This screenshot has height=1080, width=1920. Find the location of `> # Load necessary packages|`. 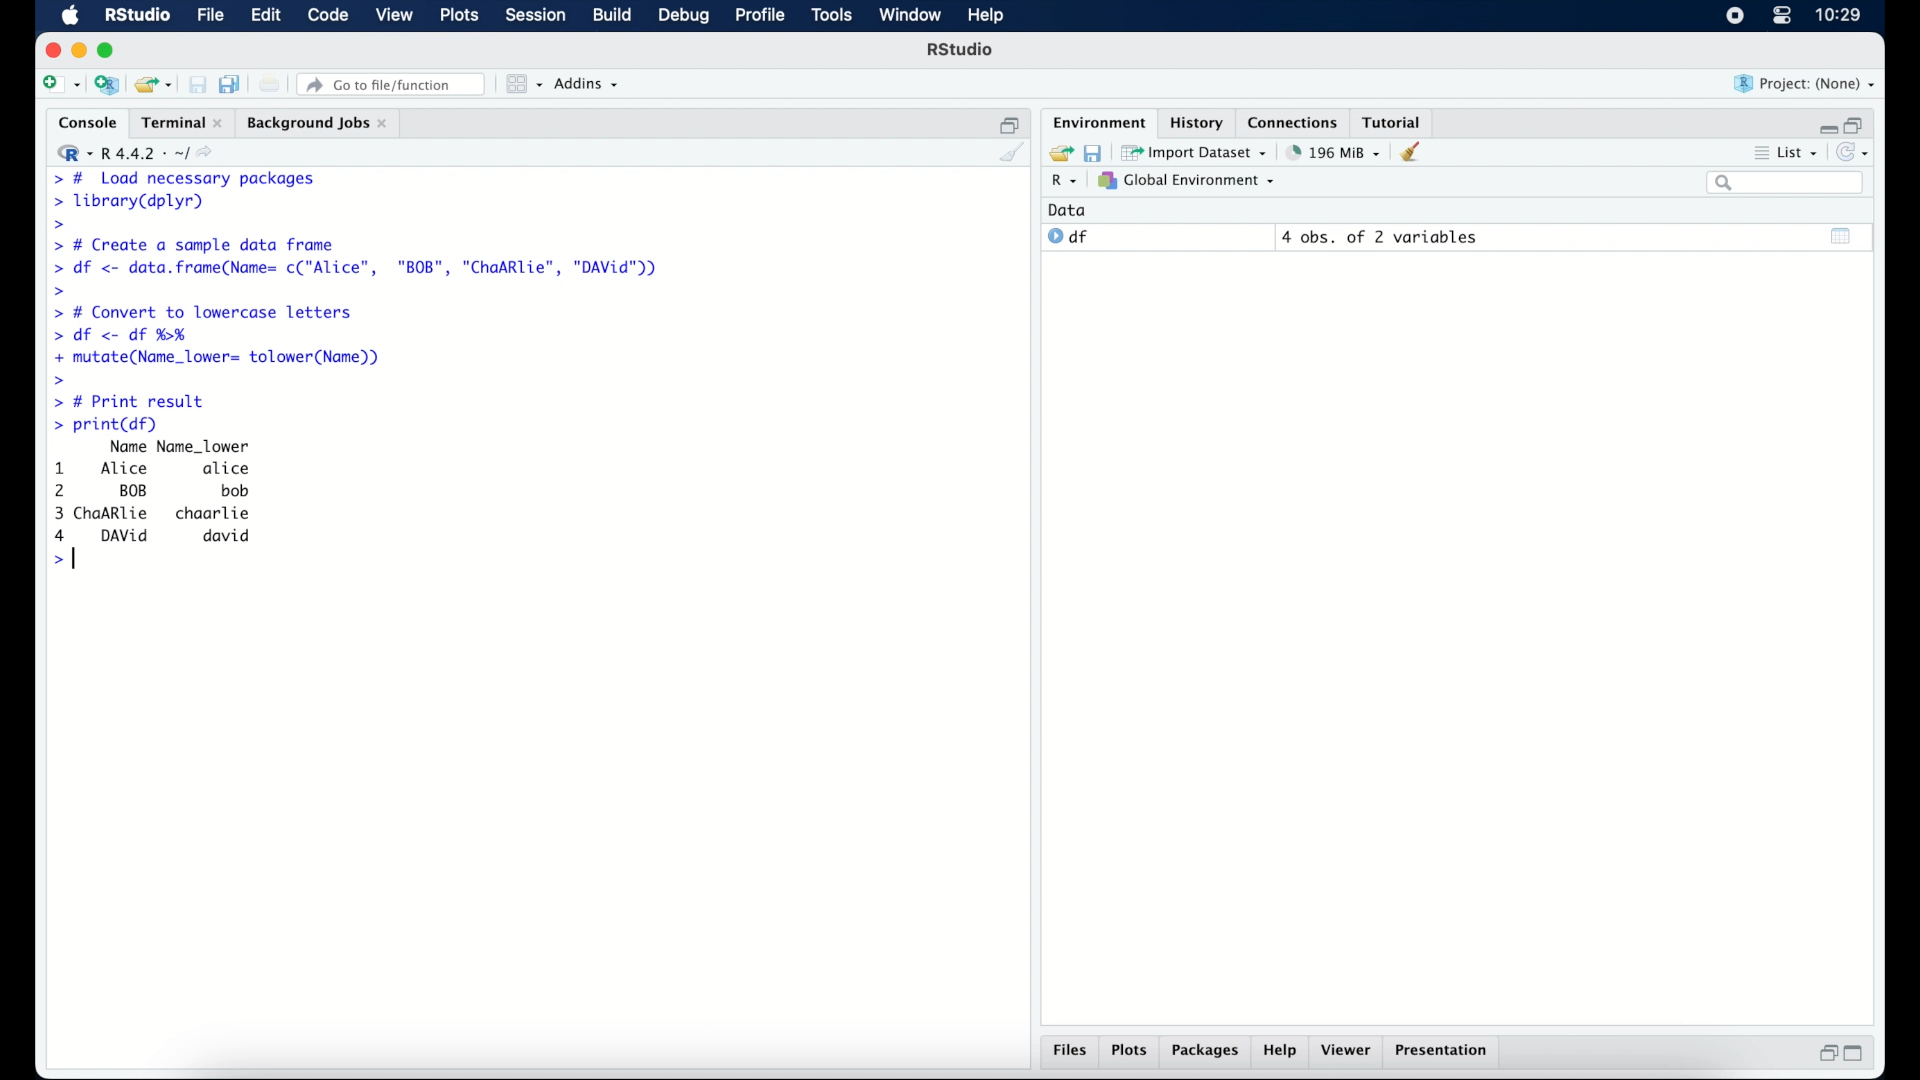

> # Load necessary packages| is located at coordinates (182, 177).